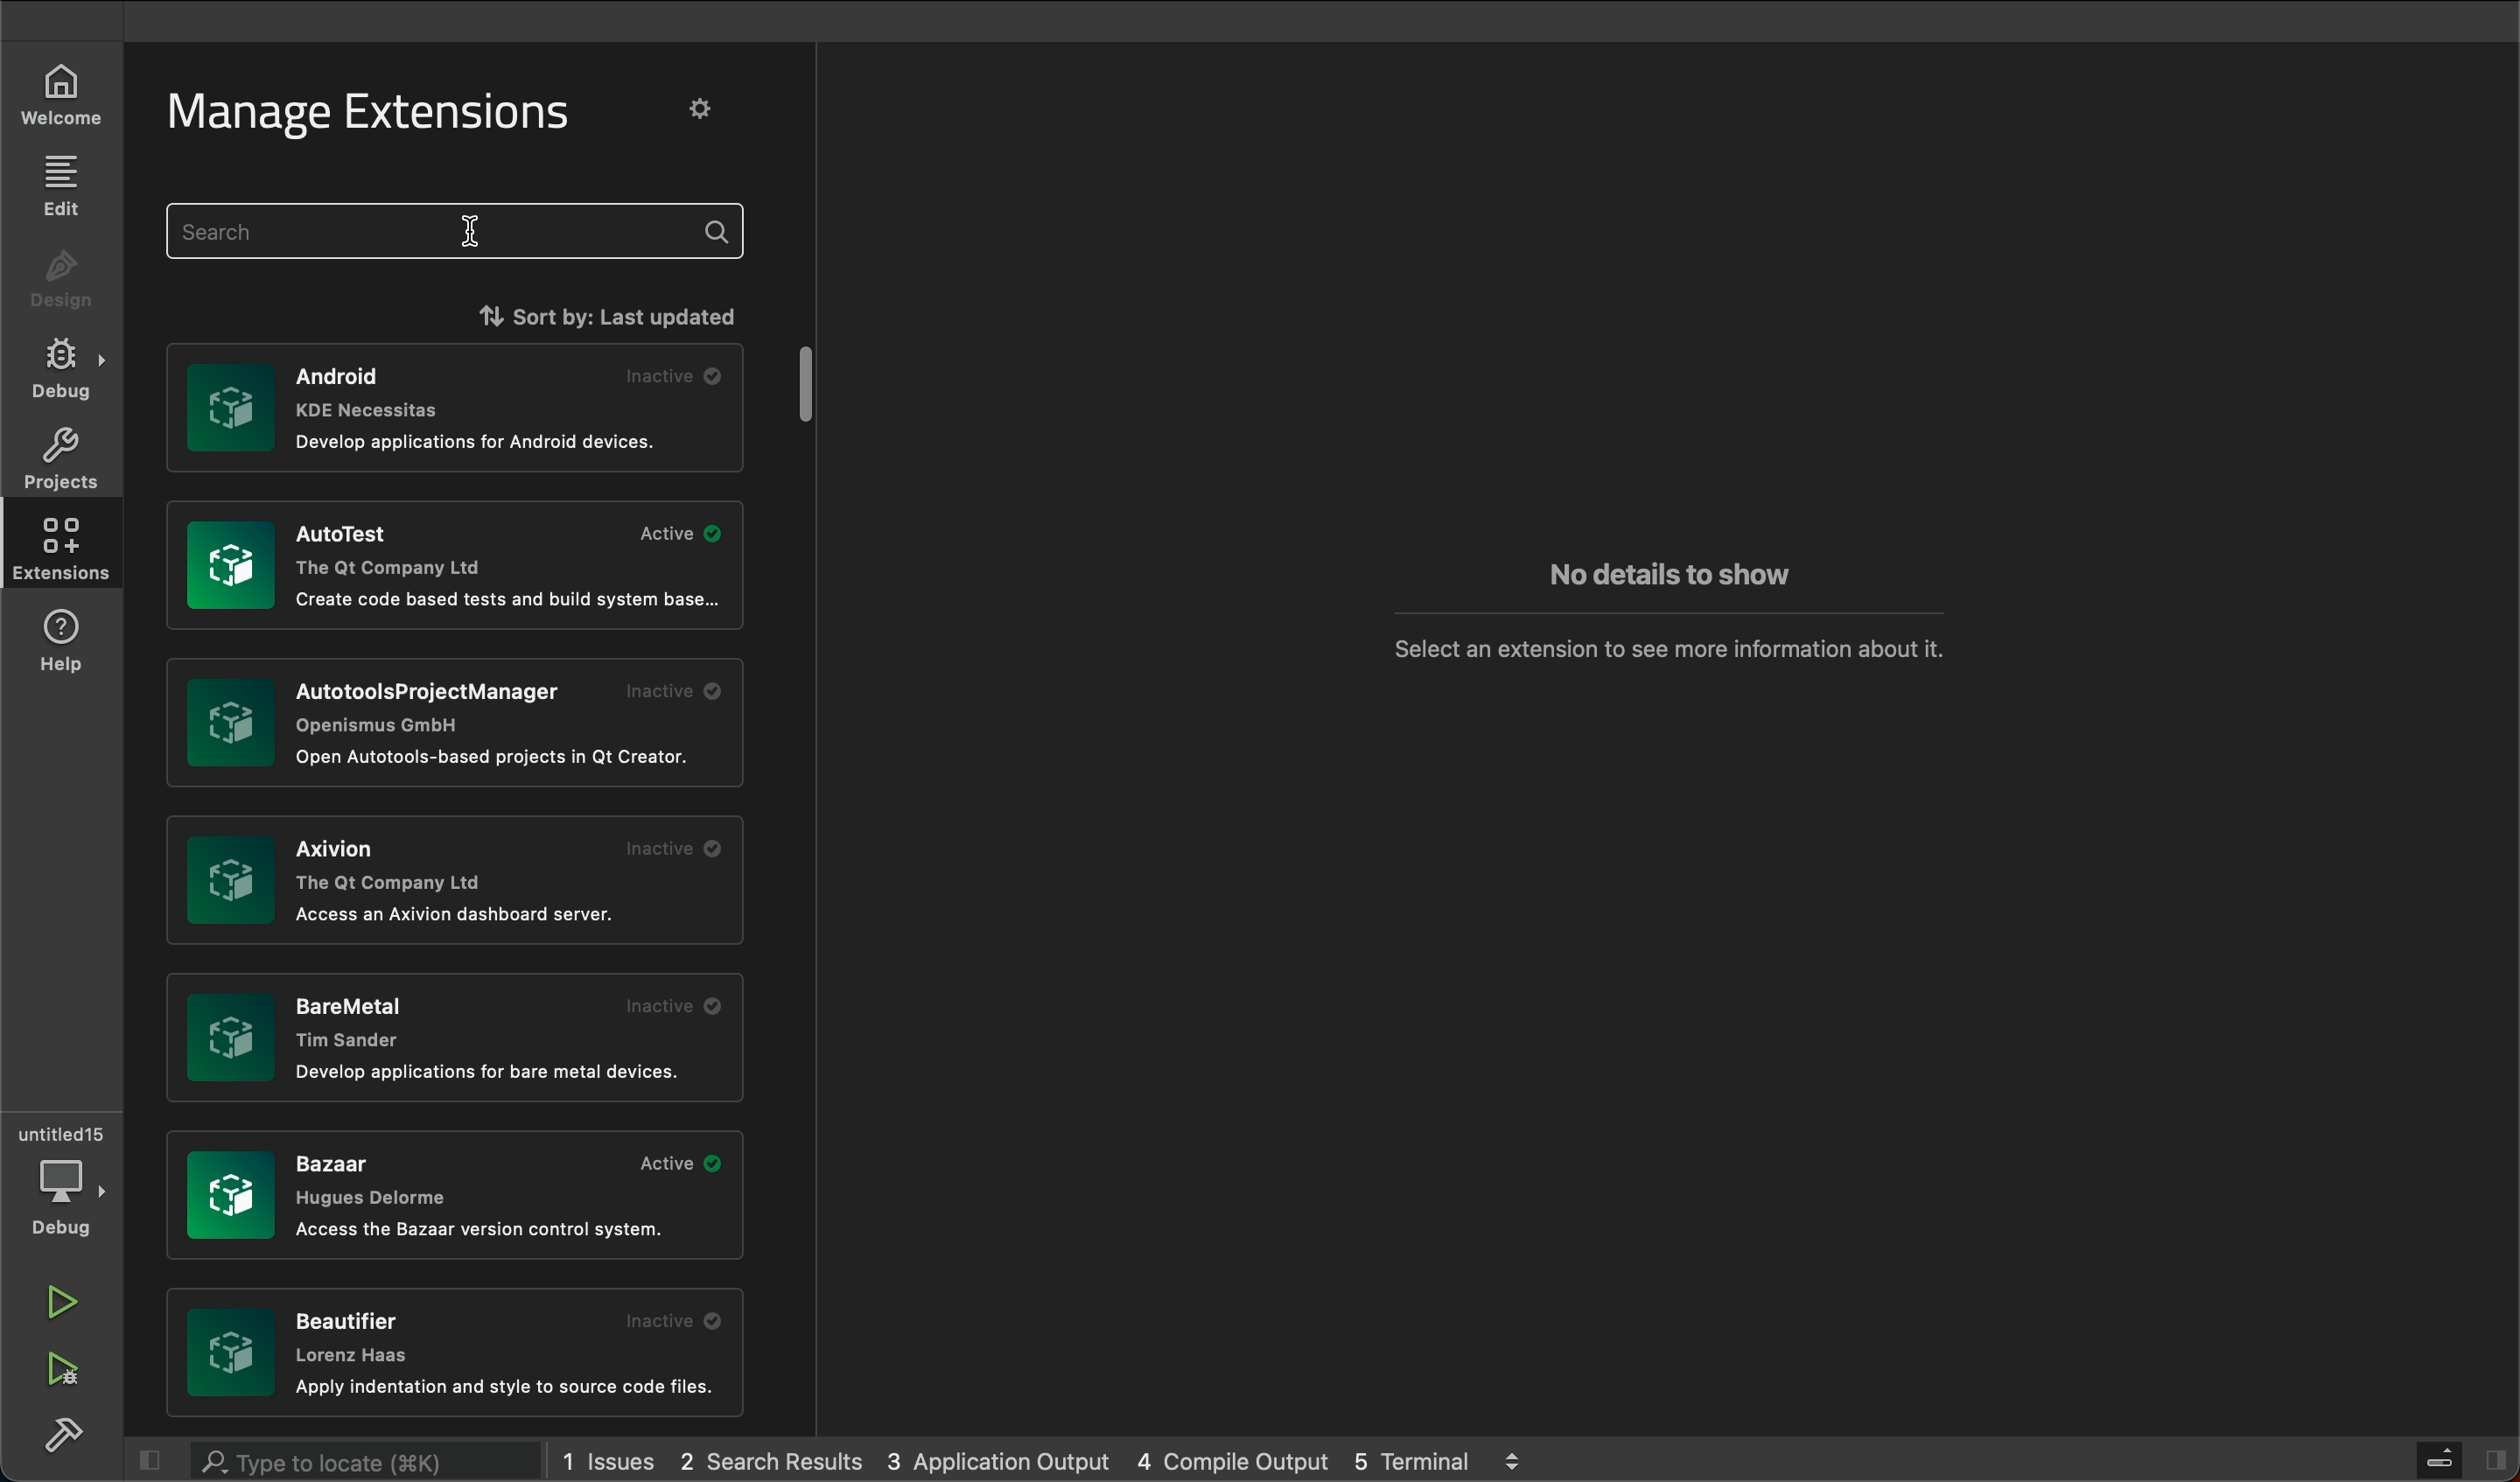 The width and height of the screenshot is (2520, 1482). What do you see at coordinates (385, 387) in the screenshot?
I see `extension text` at bounding box center [385, 387].